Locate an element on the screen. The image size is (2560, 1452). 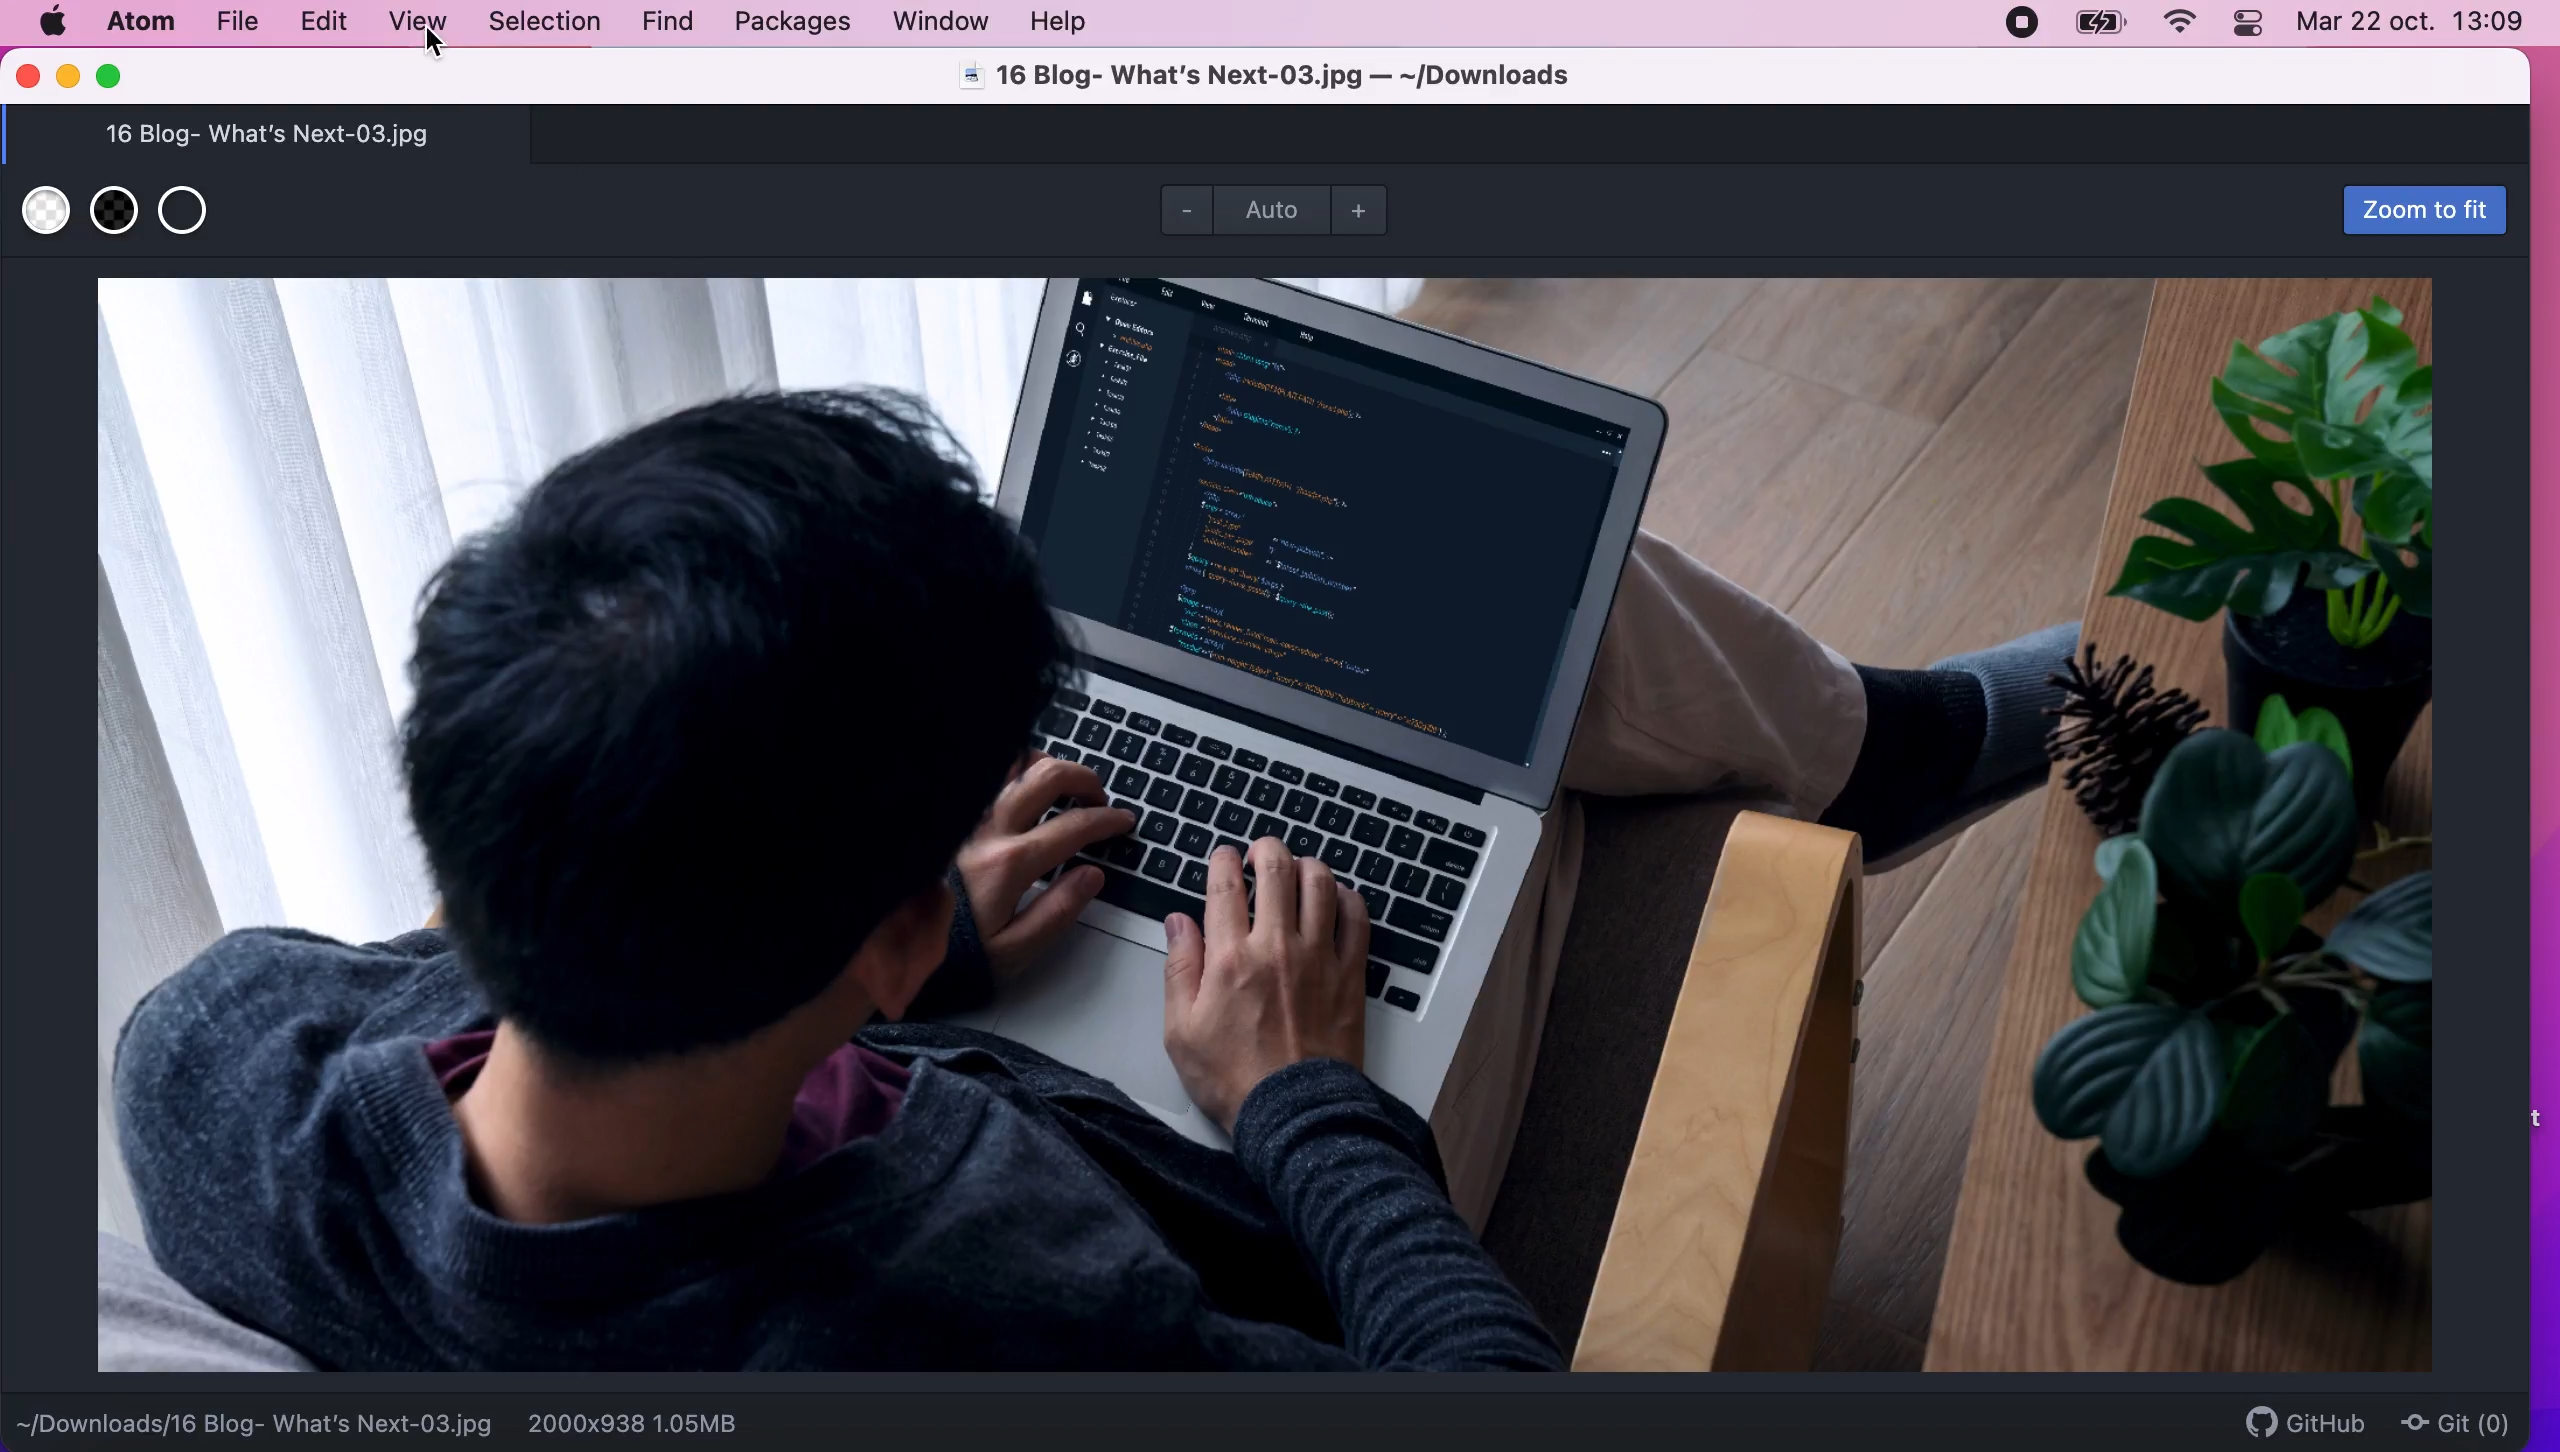
zoom to fit is located at coordinates (2416, 211).